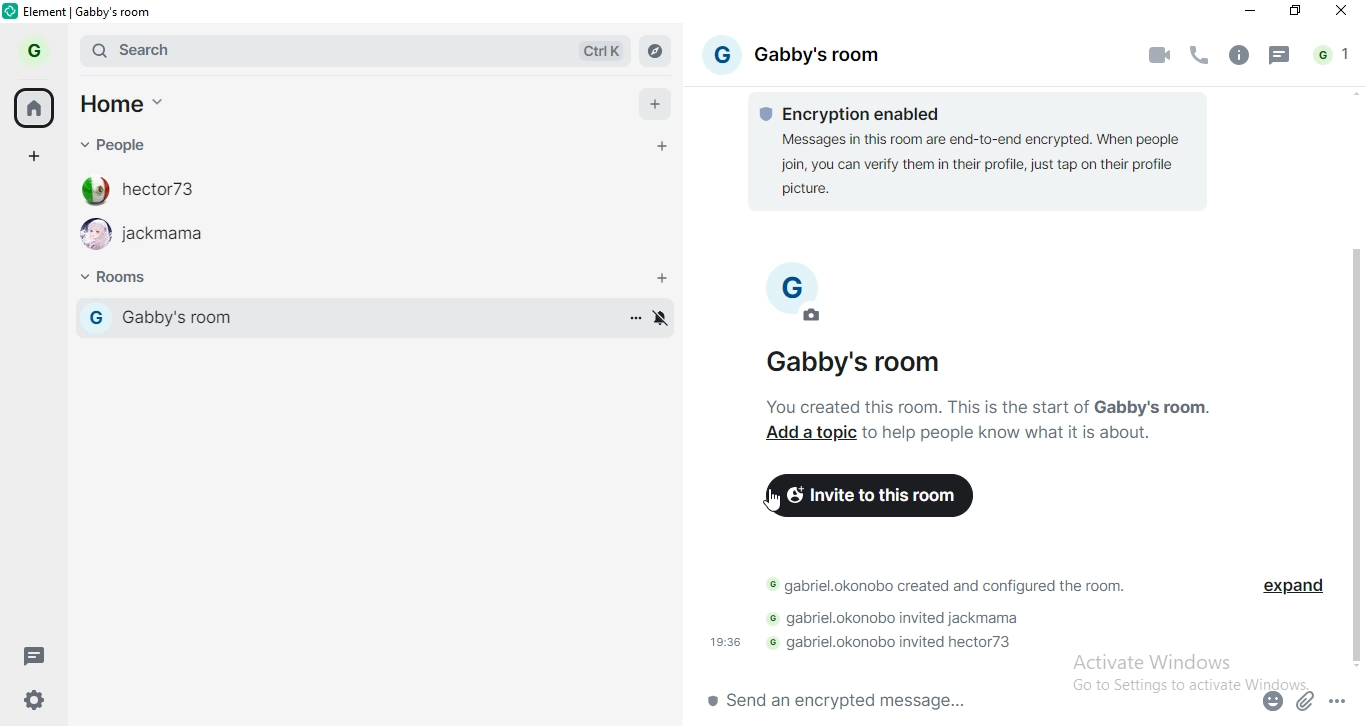 The image size is (1366, 726). What do you see at coordinates (951, 586) in the screenshot?
I see `text 2` at bounding box center [951, 586].